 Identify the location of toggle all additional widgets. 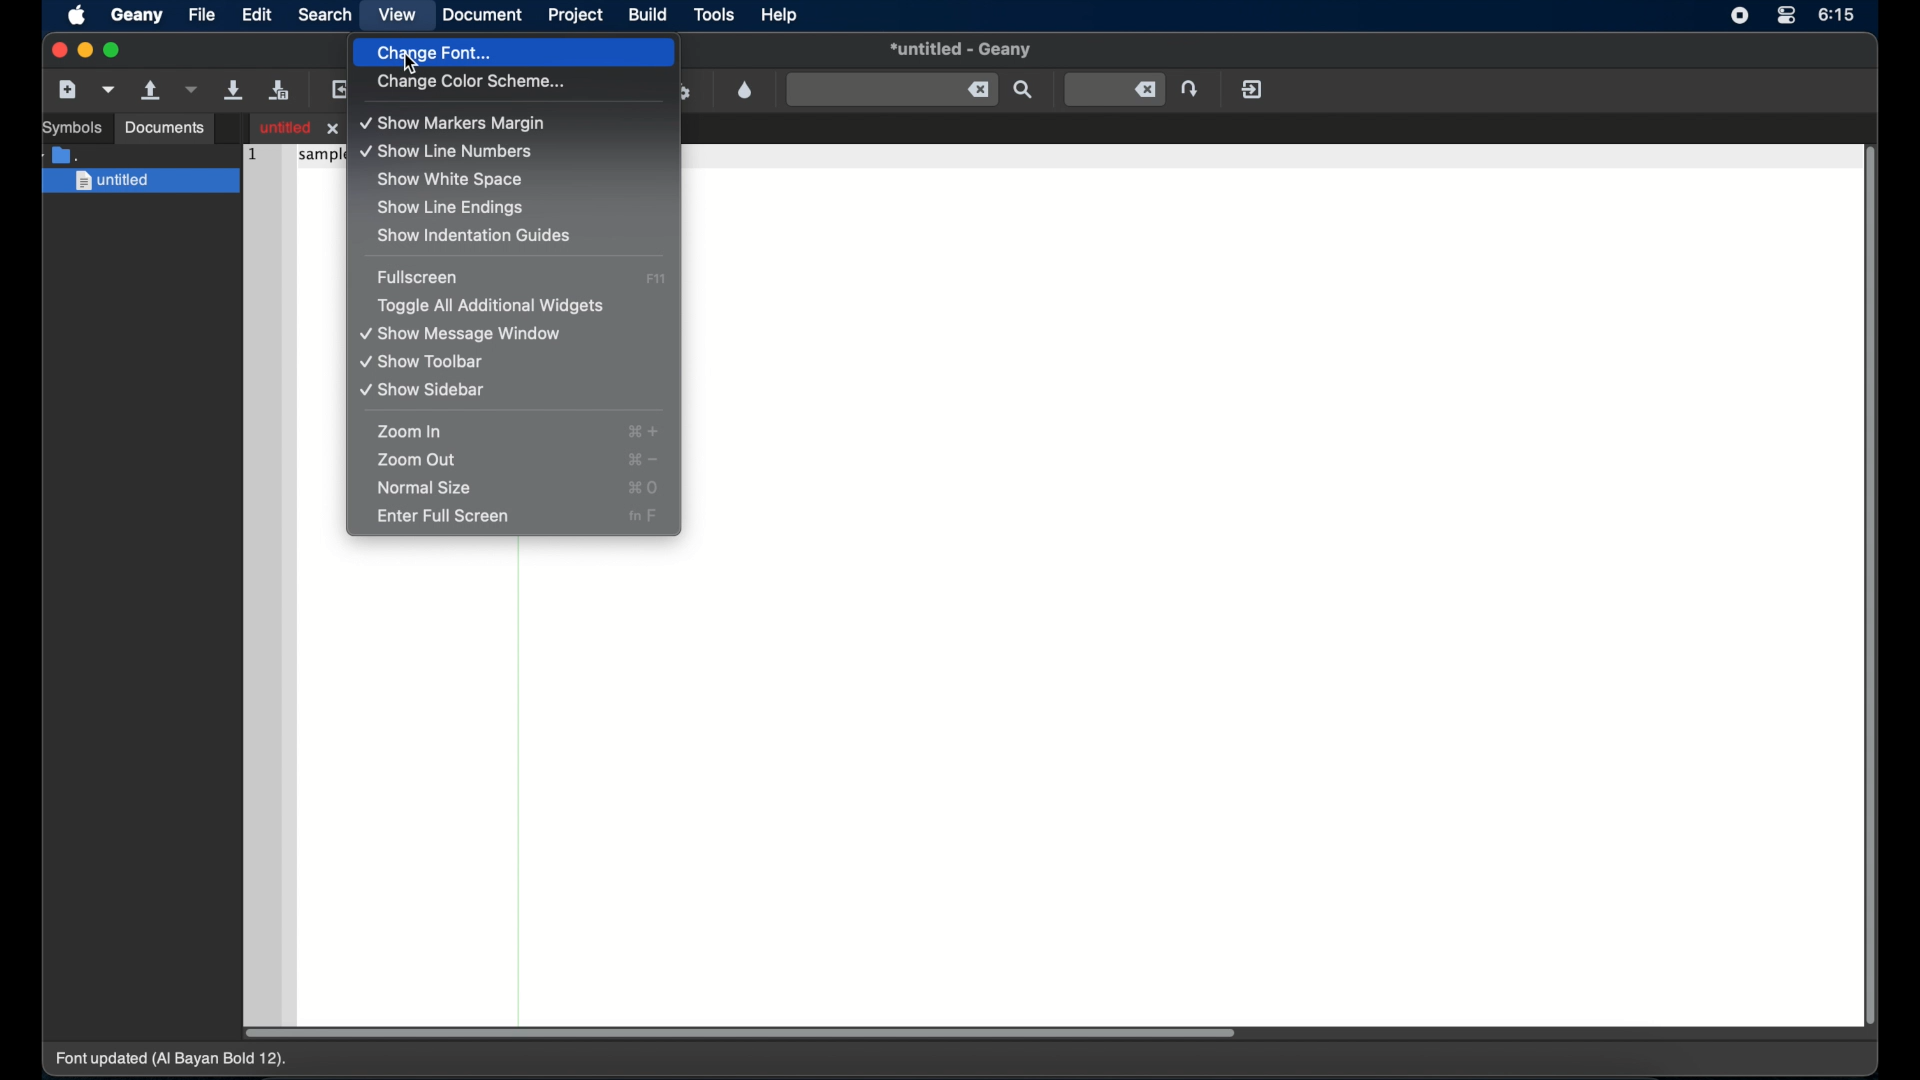
(493, 306).